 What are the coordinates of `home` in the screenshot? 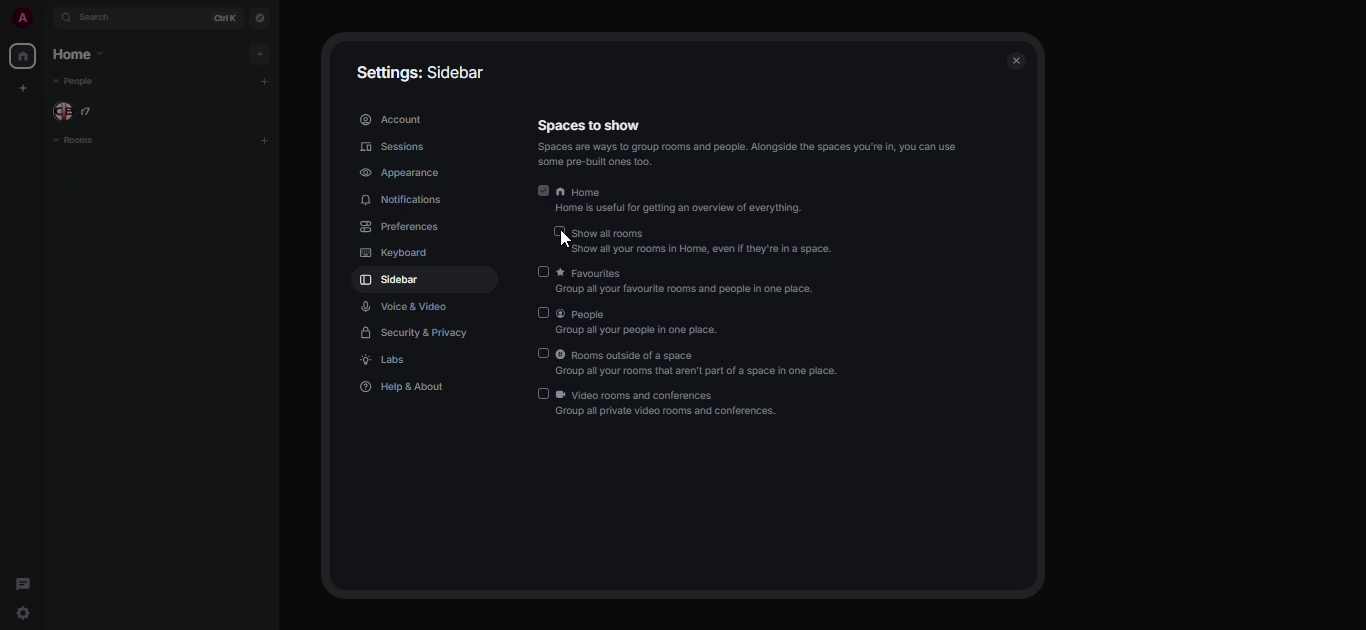 It's located at (23, 56).